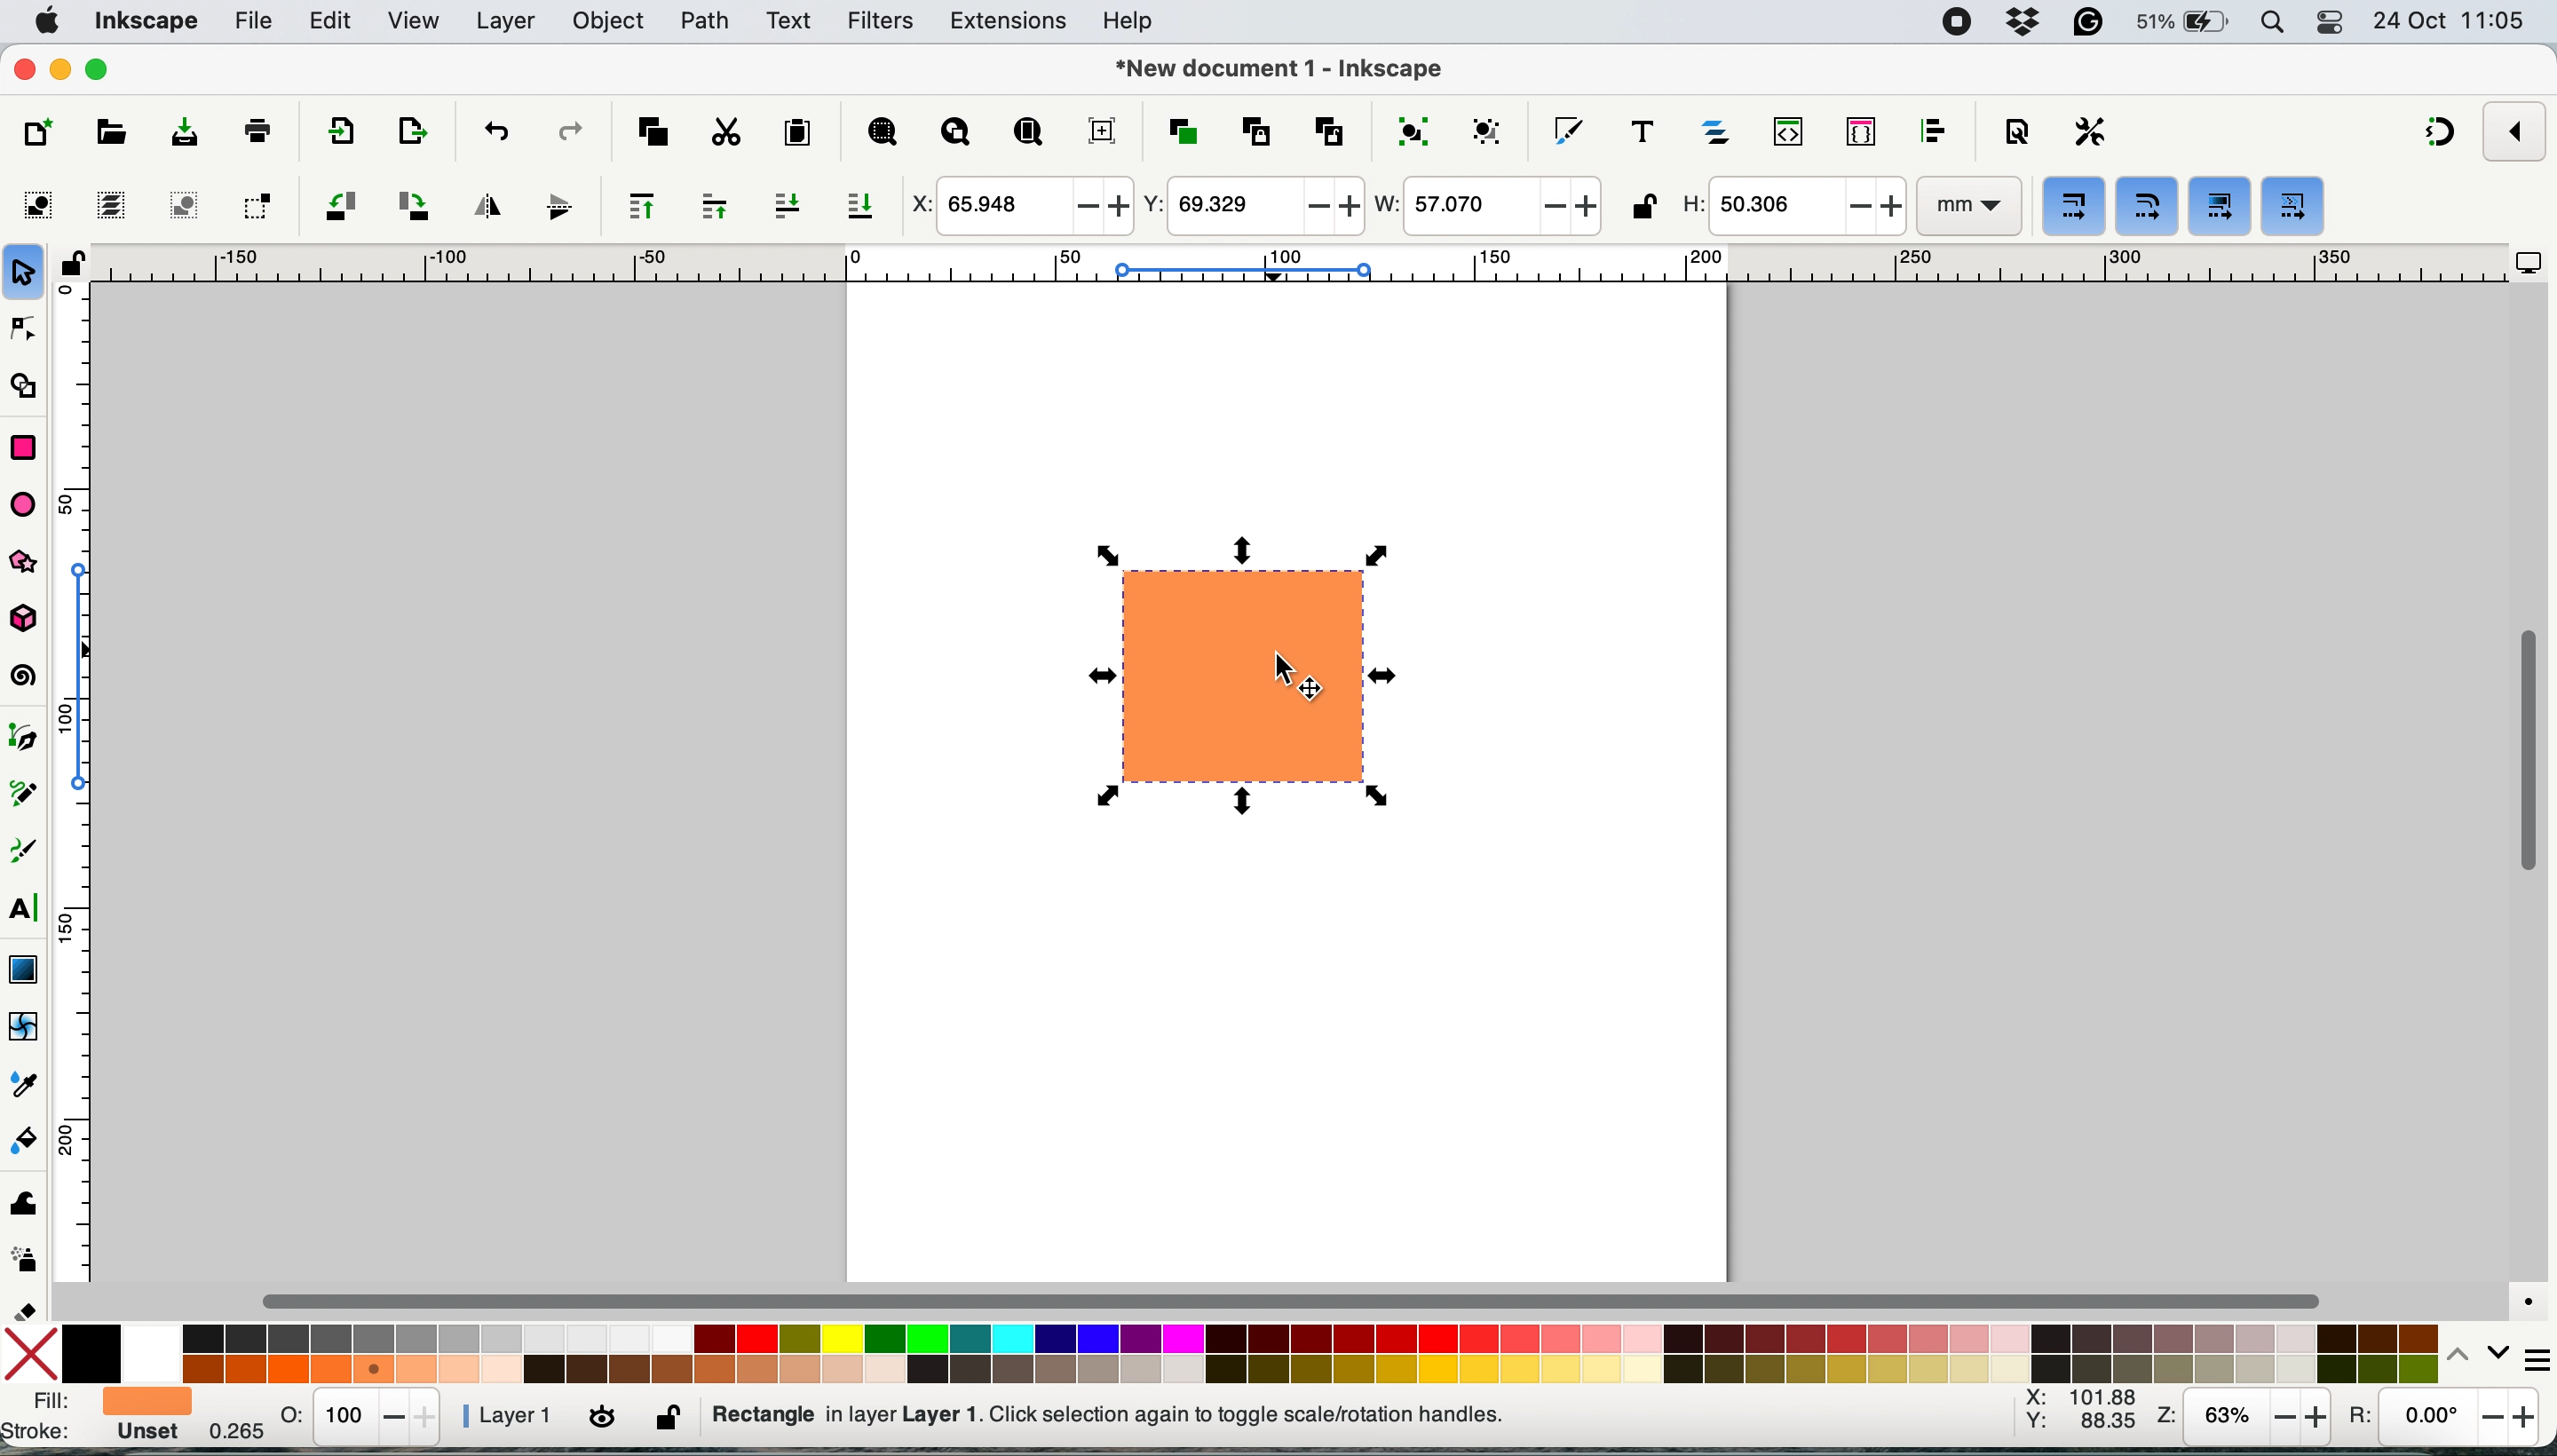 The width and height of the screenshot is (2557, 1456). What do you see at coordinates (2526, 1355) in the screenshot?
I see `more settings` at bounding box center [2526, 1355].